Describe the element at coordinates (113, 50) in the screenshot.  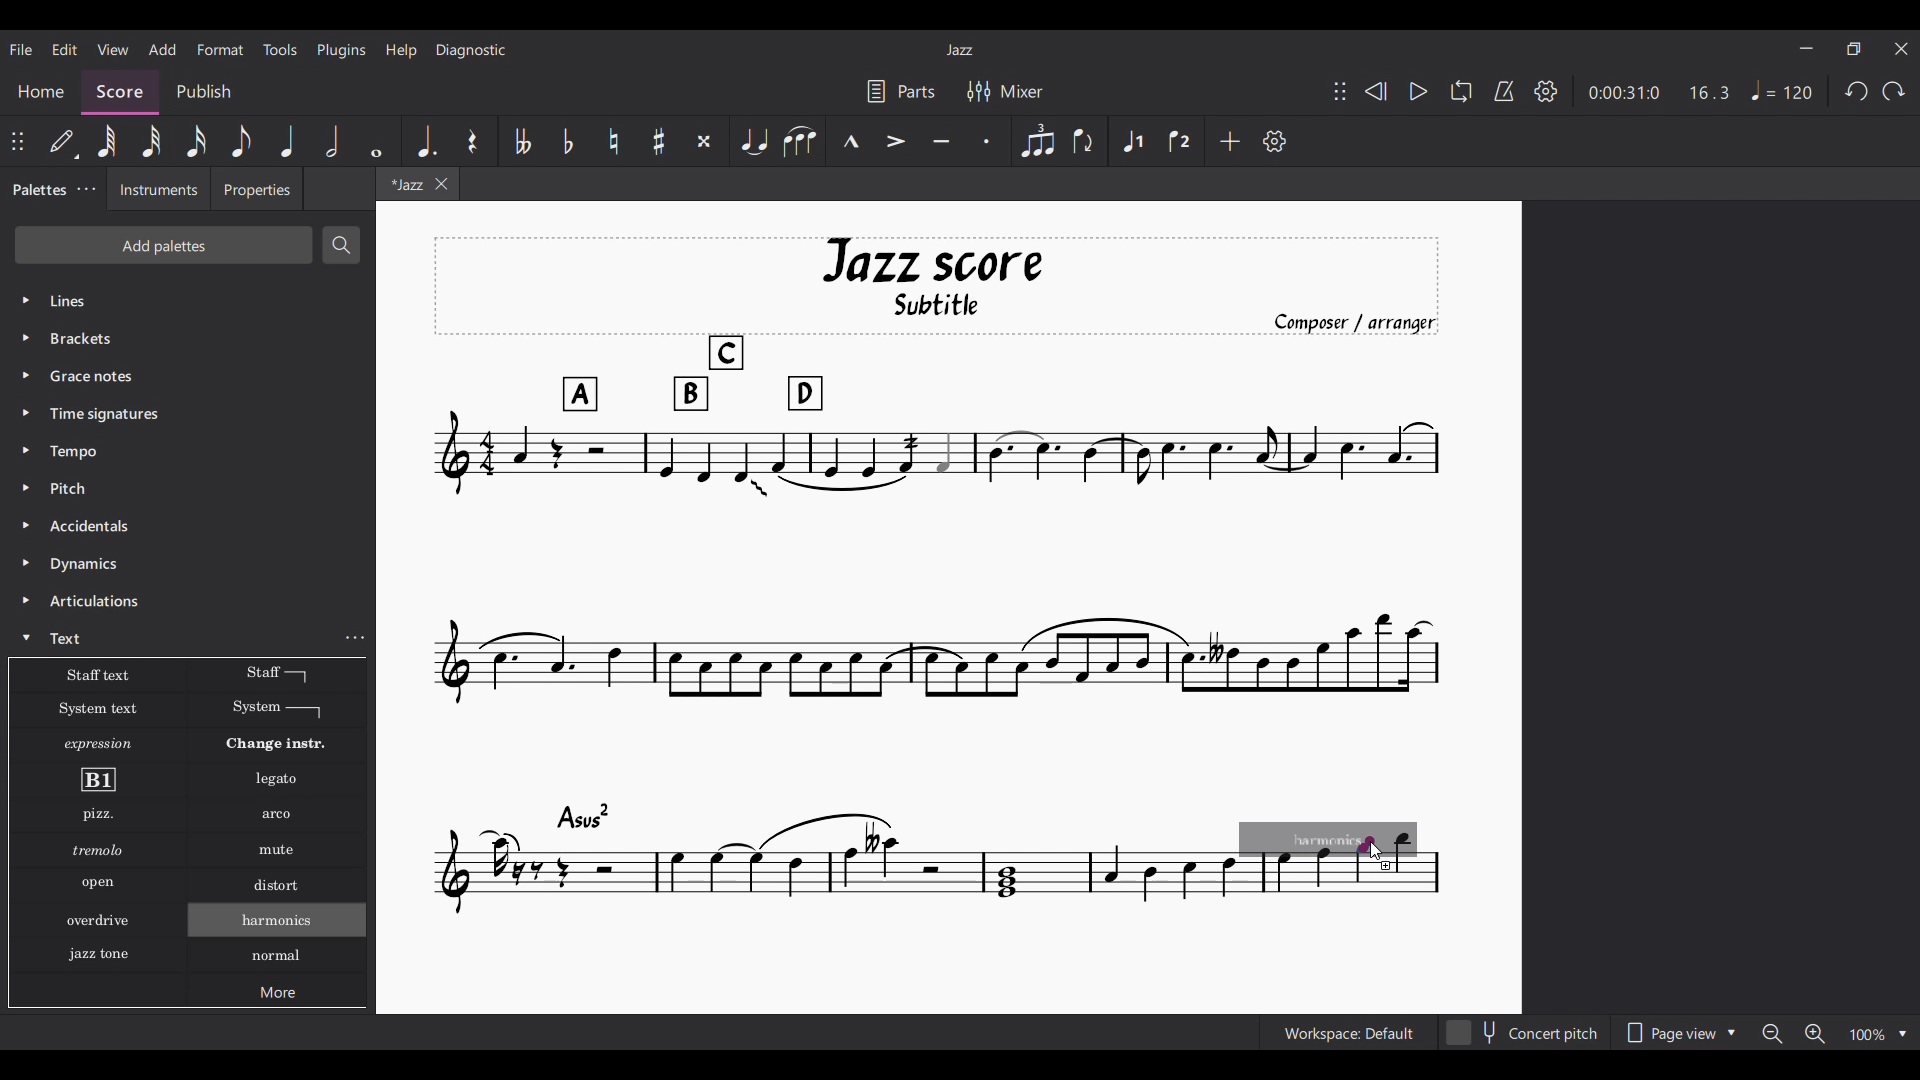
I see `View menu` at that location.